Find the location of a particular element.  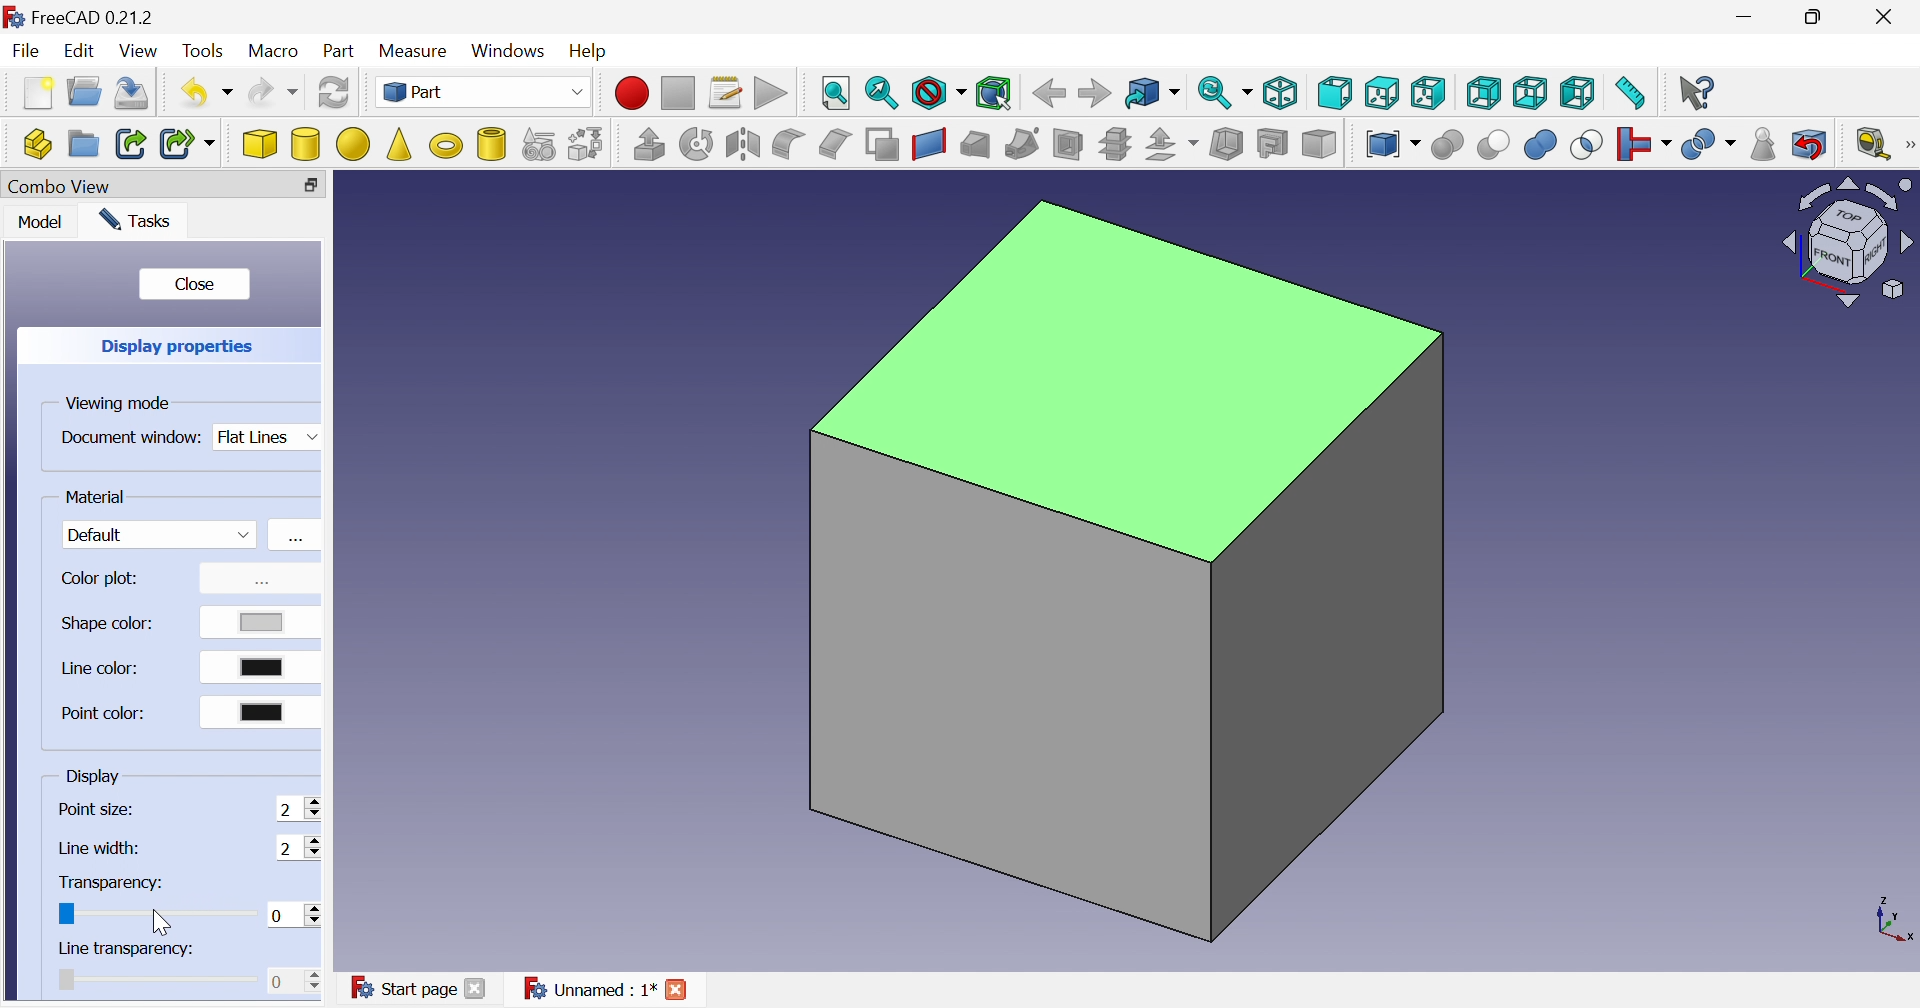

Create projection on surface is located at coordinates (1273, 143).